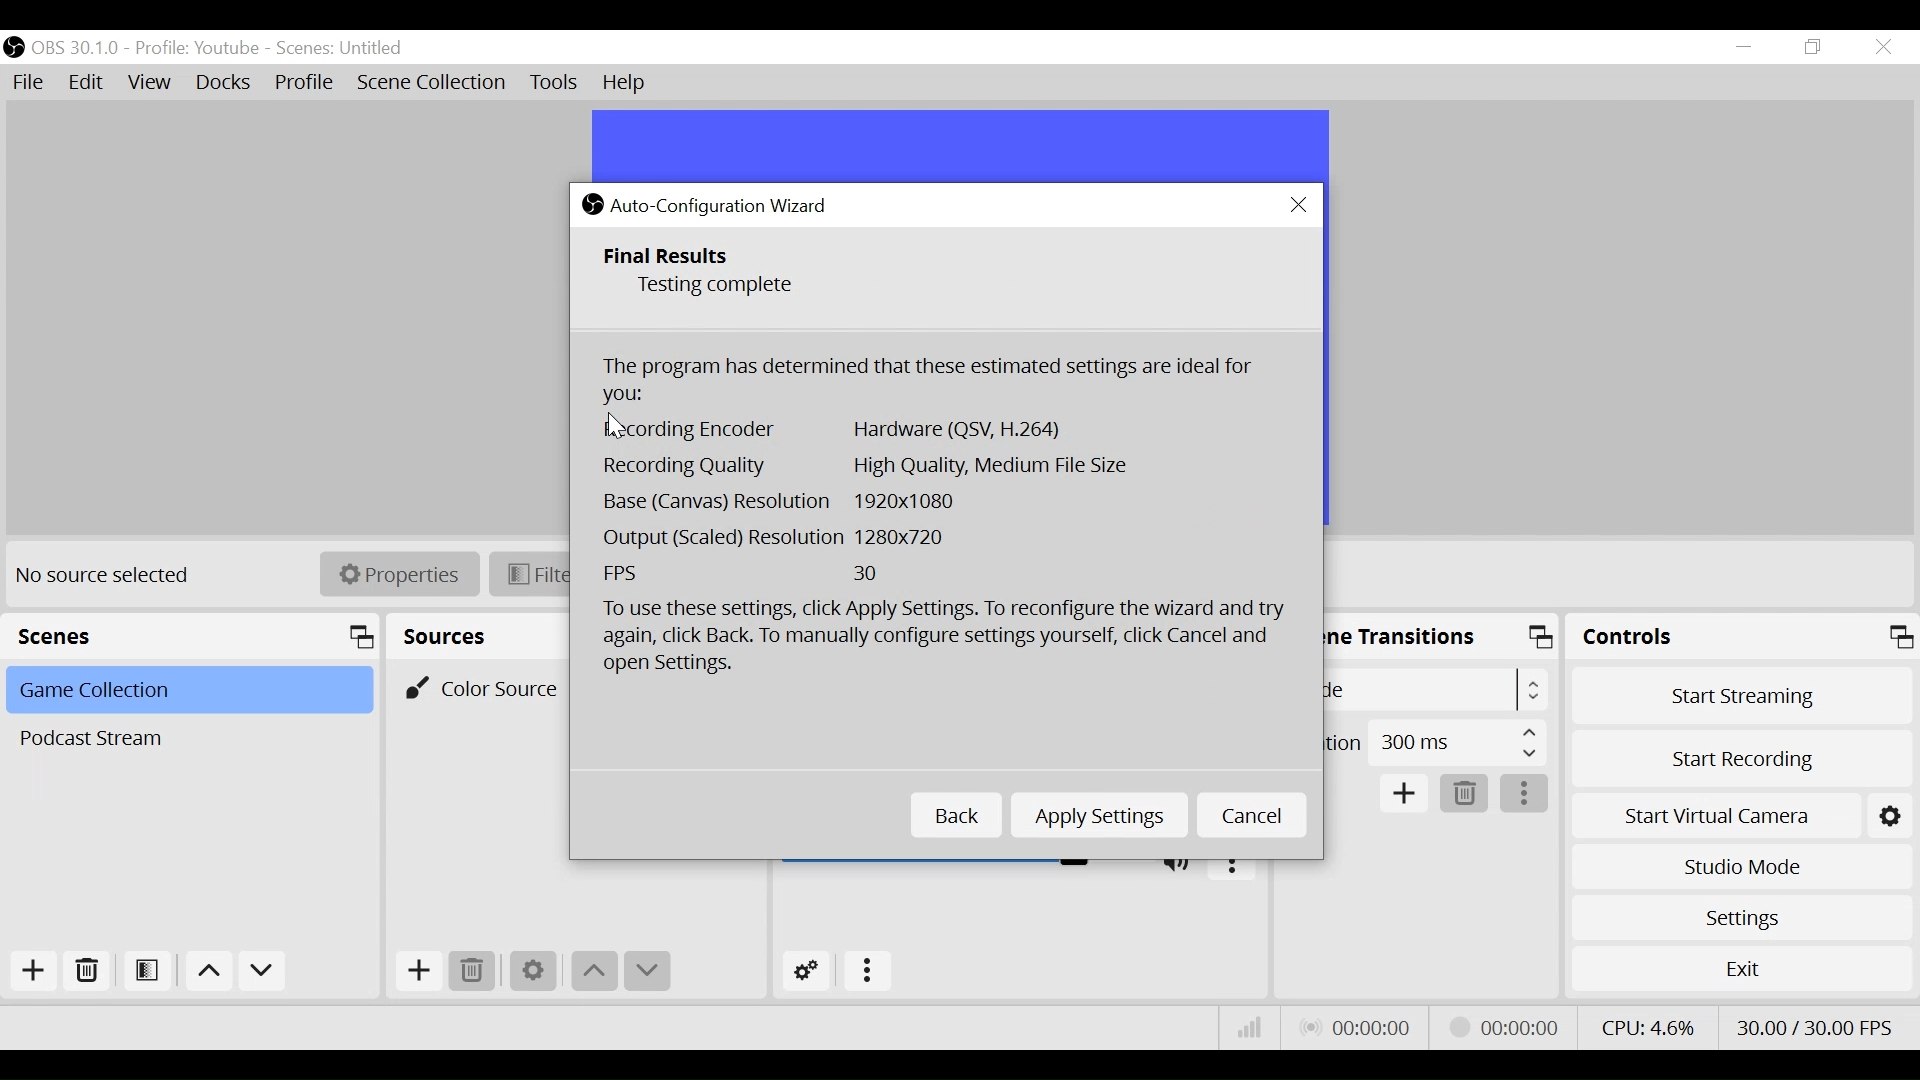 Image resolution: width=1920 pixels, height=1080 pixels. I want to click on Close, so click(1297, 206).